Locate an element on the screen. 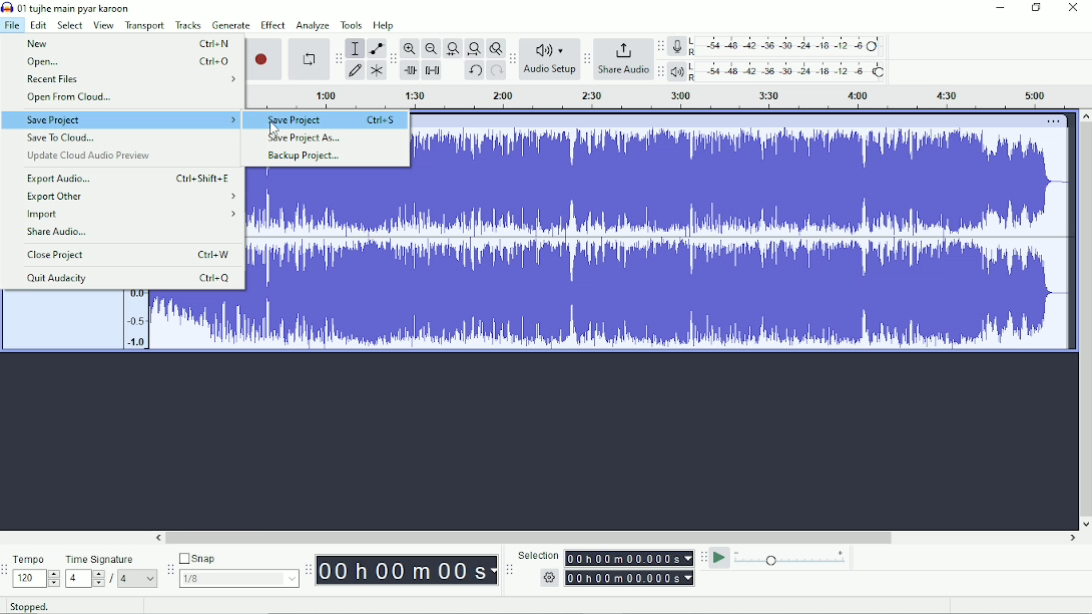 The image size is (1092, 614). Silence audio selection is located at coordinates (433, 70).